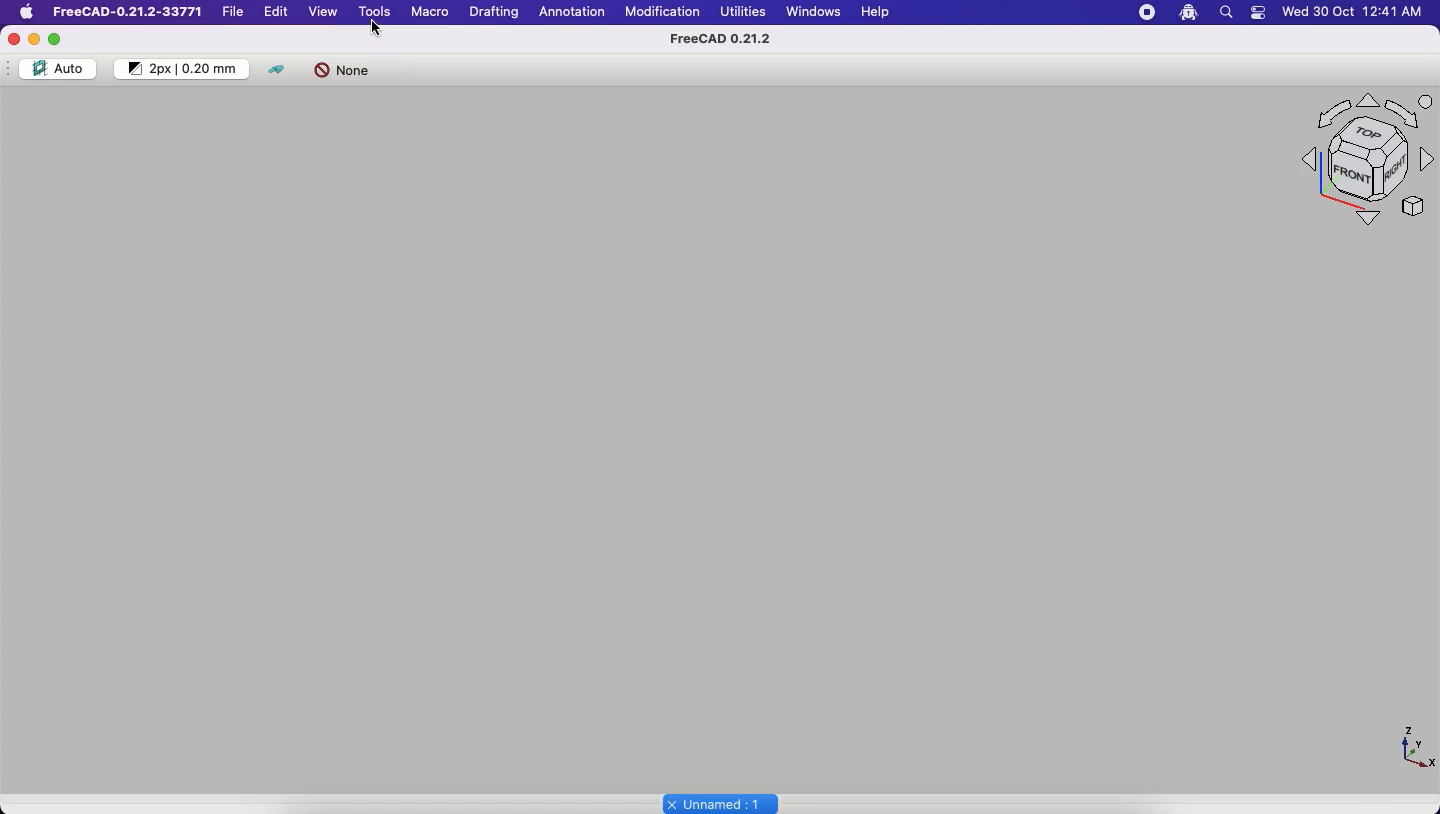 Image resolution: width=1440 pixels, height=814 pixels. Describe the element at coordinates (723, 803) in the screenshot. I see `Project name` at that location.